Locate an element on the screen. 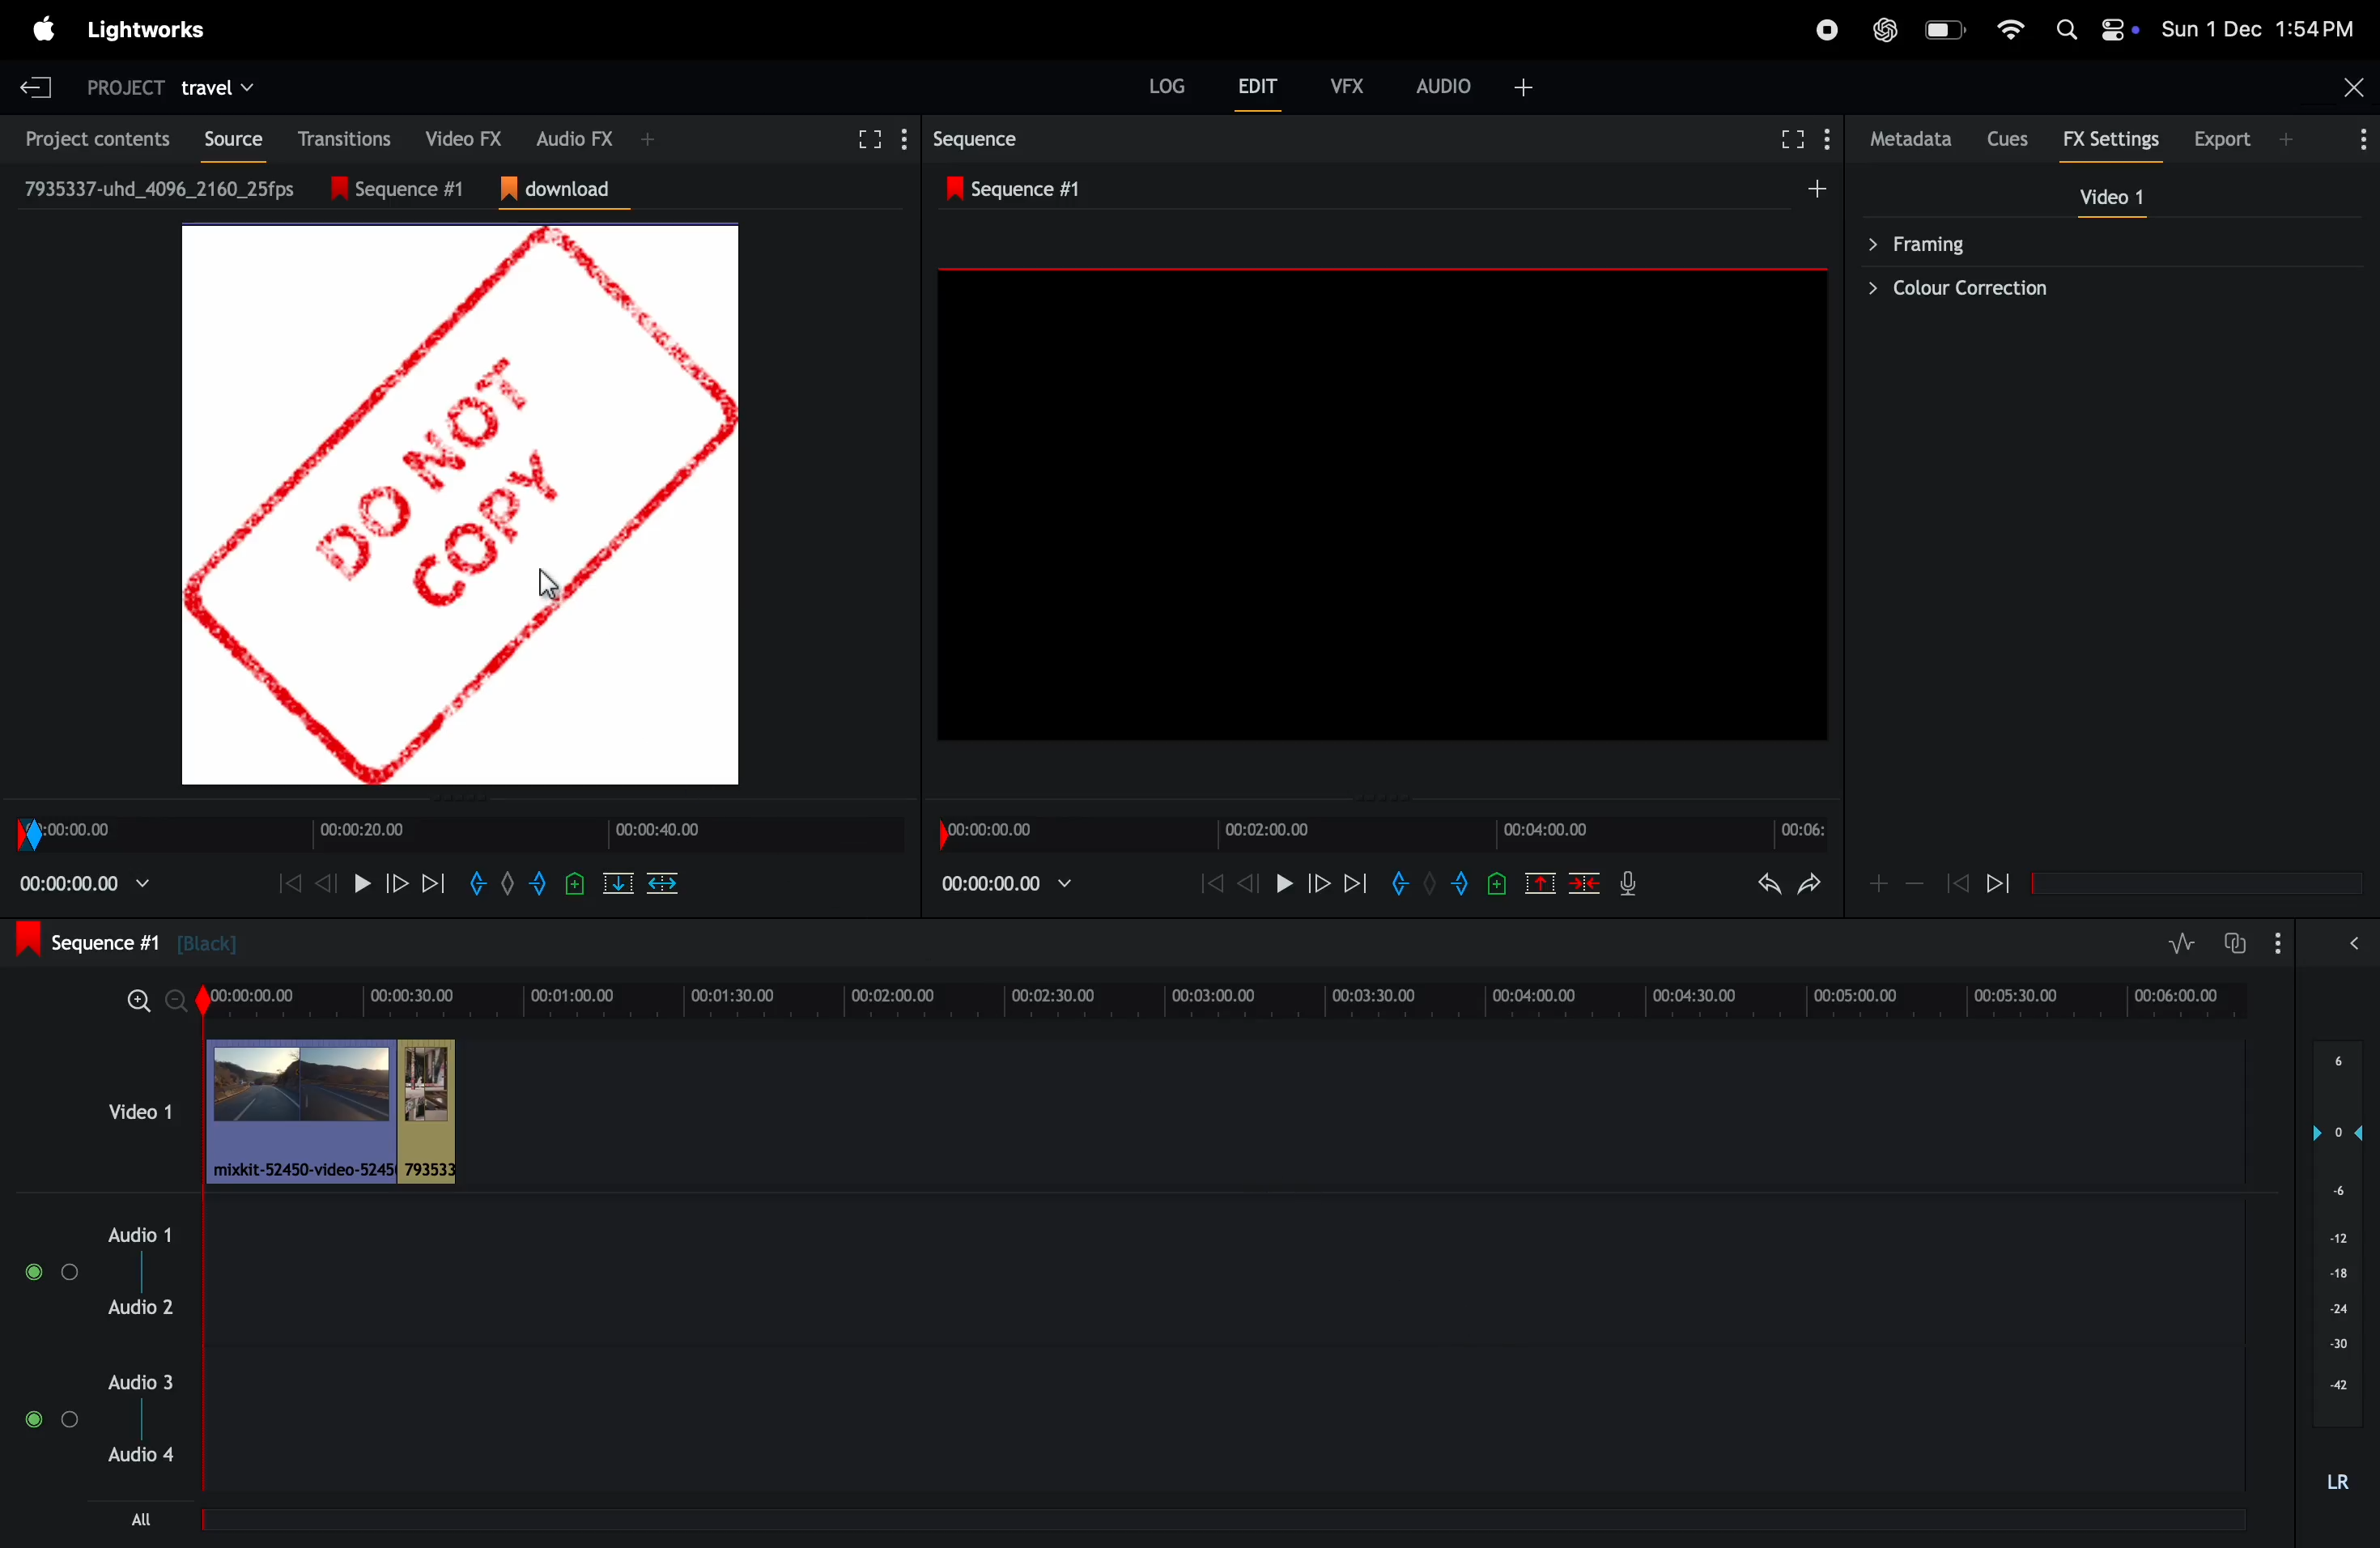 The width and height of the screenshot is (2380, 1548). expand is located at coordinates (2354, 942).